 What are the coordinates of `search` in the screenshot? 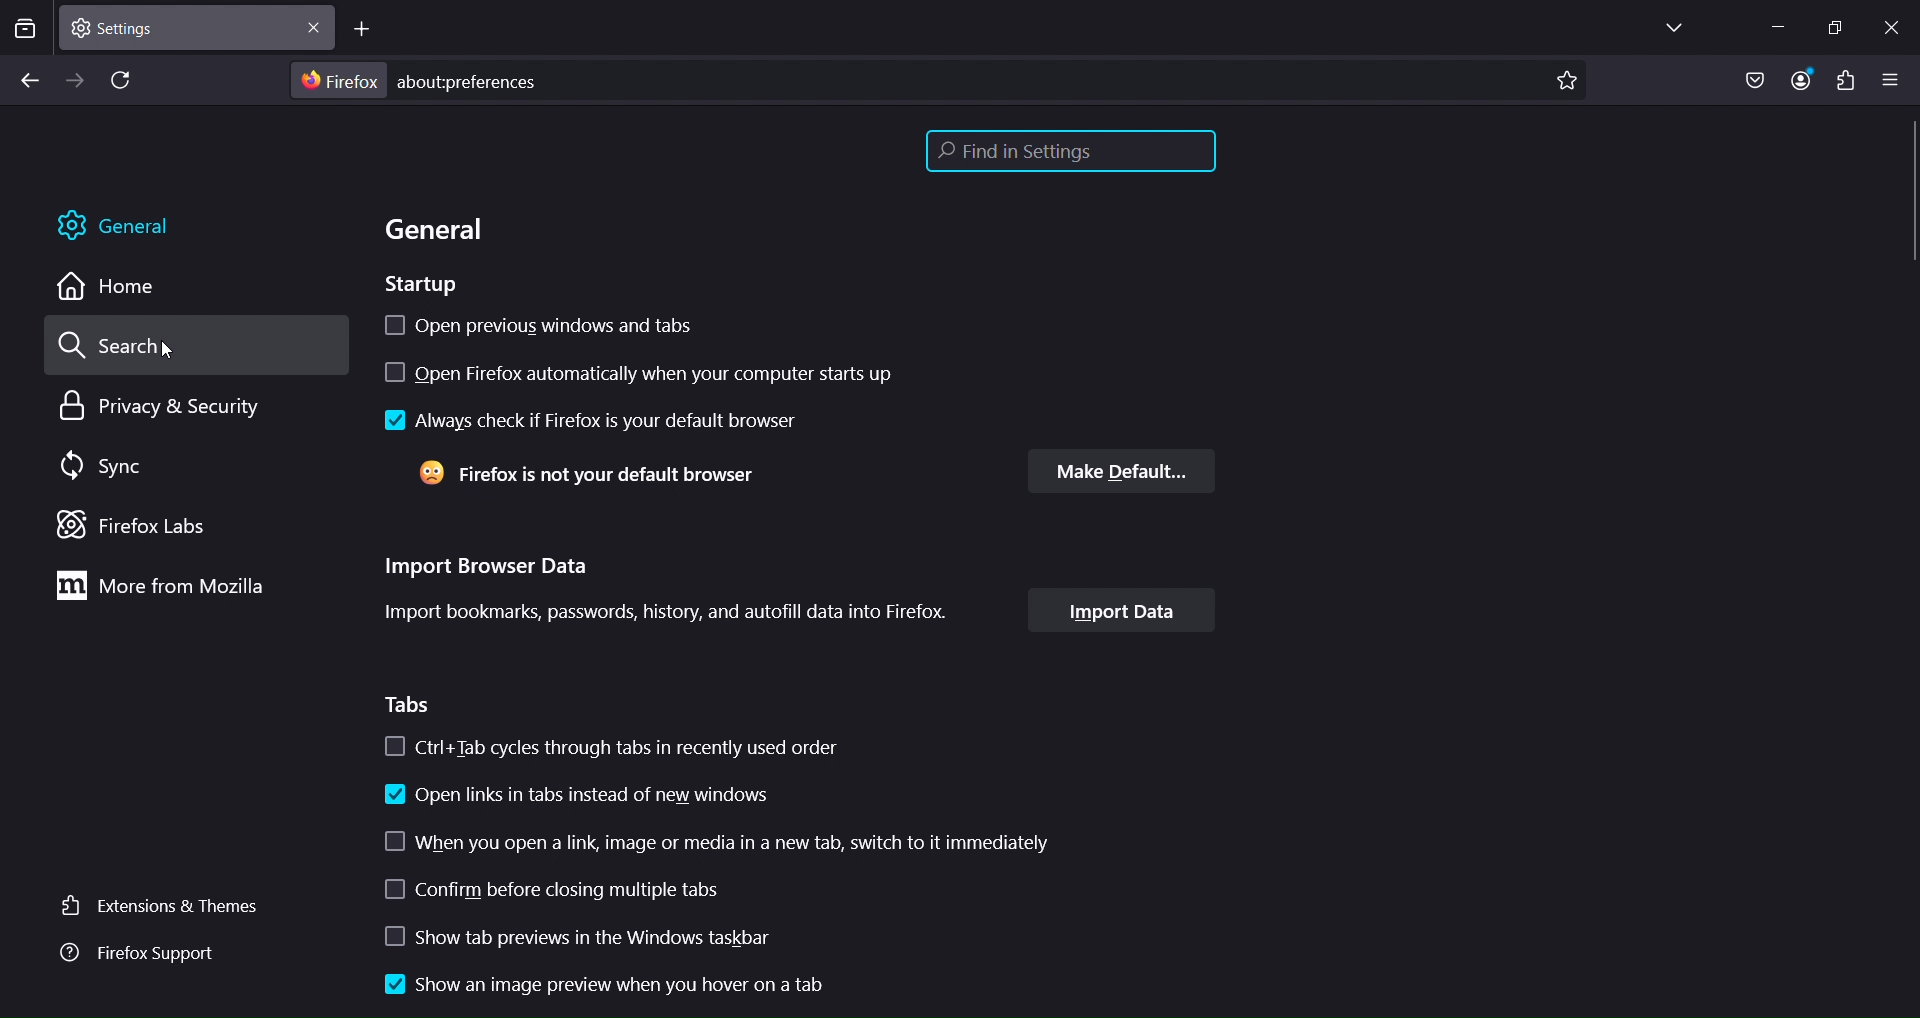 It's located at (115, 348).